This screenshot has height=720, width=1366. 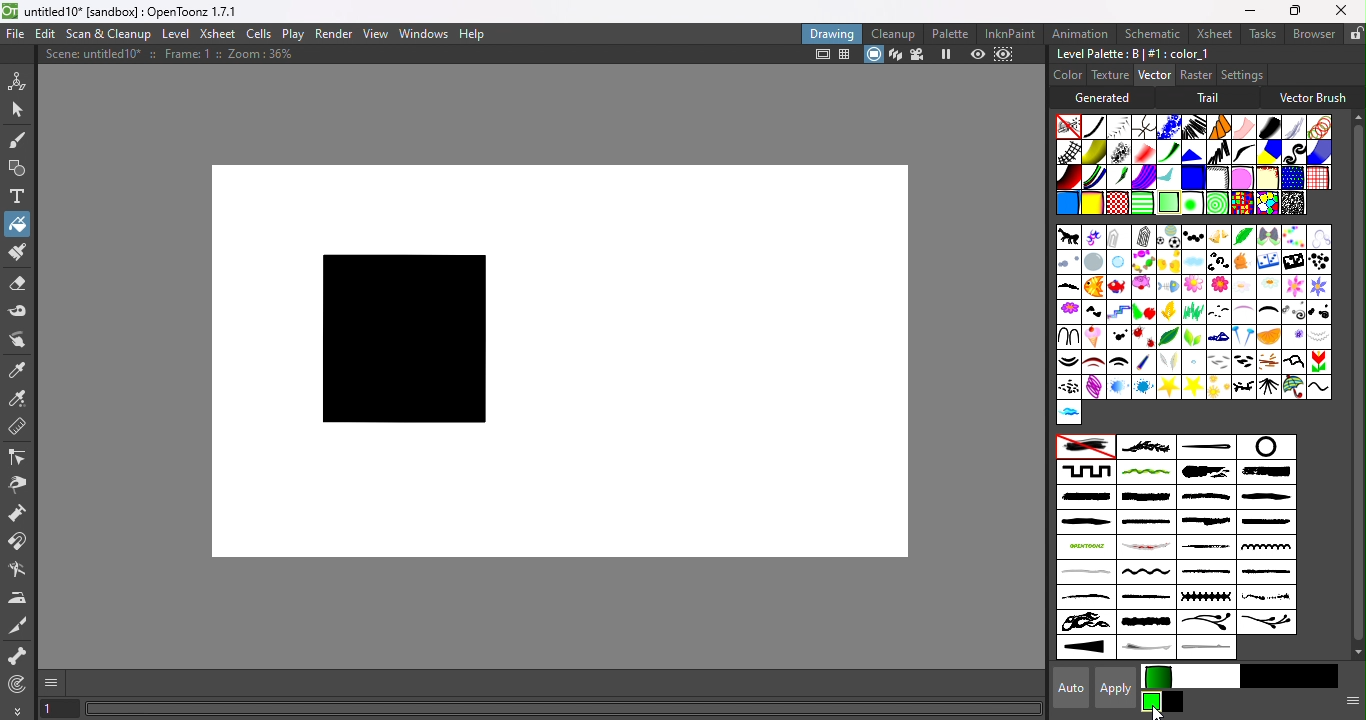 What do you see at coordinates (109, 33) in the screenshot?
I see `Scan & Cleanup` at bounding box center [109, 33].